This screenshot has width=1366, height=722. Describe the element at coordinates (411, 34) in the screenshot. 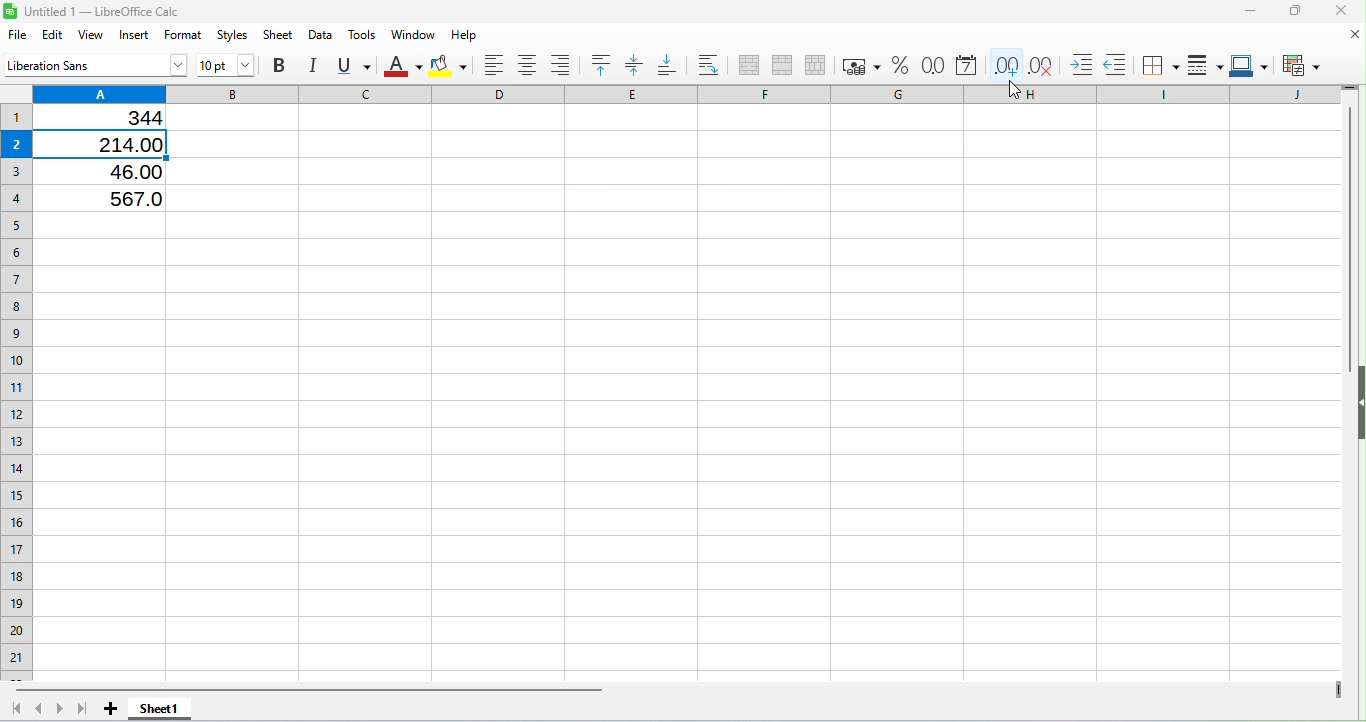

I see `Window` at that location.